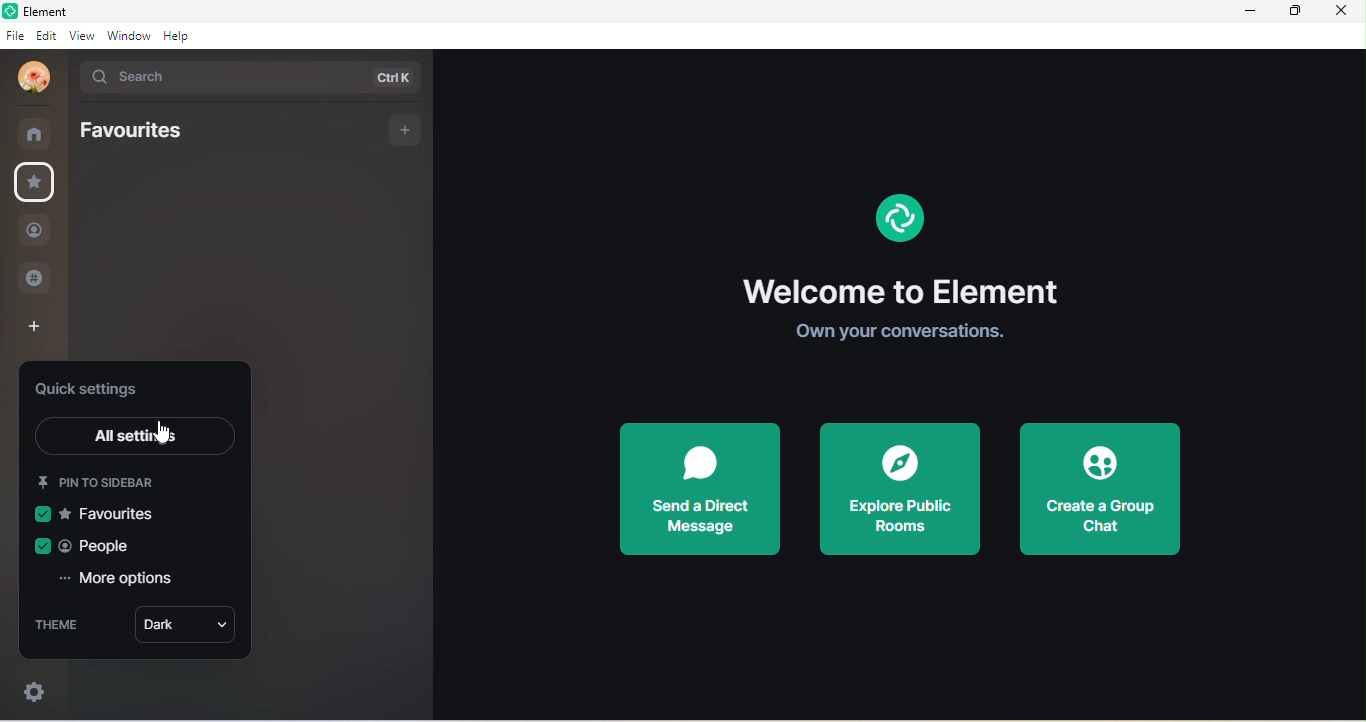 The width and height of the screenshot is (1366, 722). Describe the element at coordinates (45, 35) in the screenshot. I see `edit` at that location.